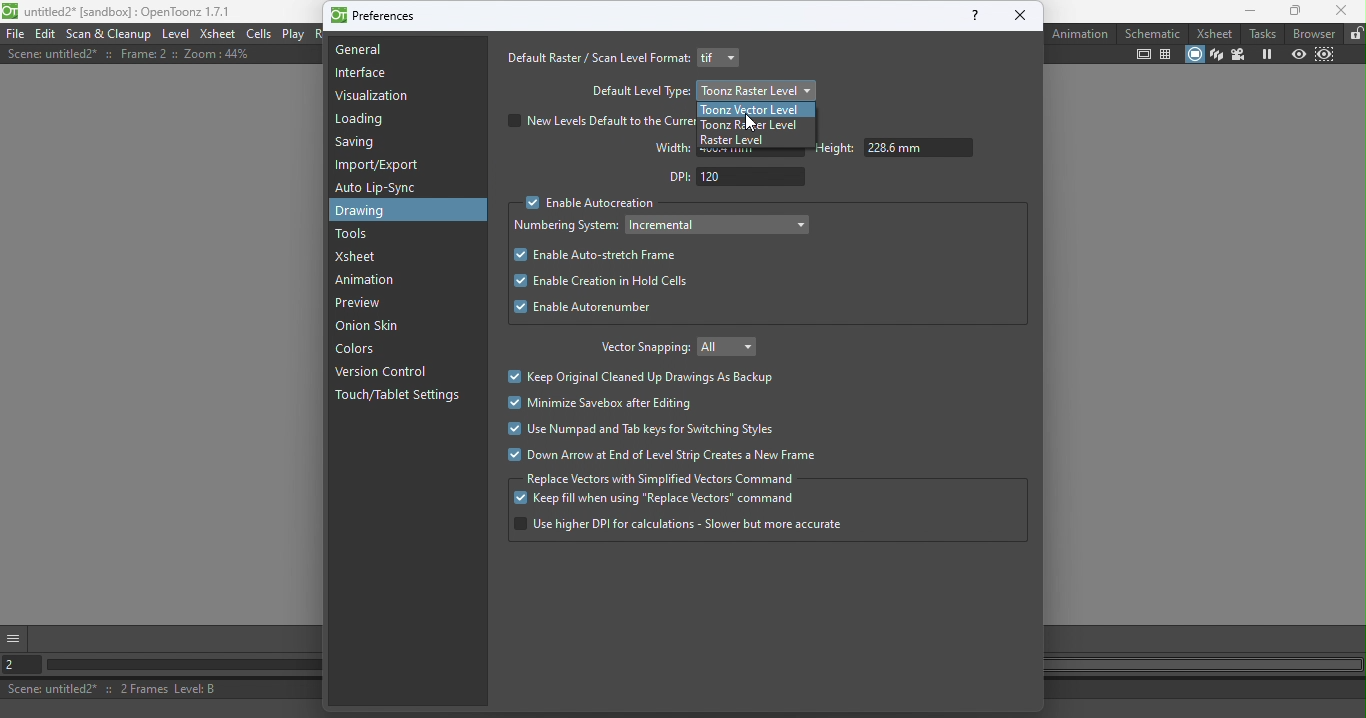 The height and width of the screenshot is (718, 1366). I want to click on Drawing, so click(367, 211).